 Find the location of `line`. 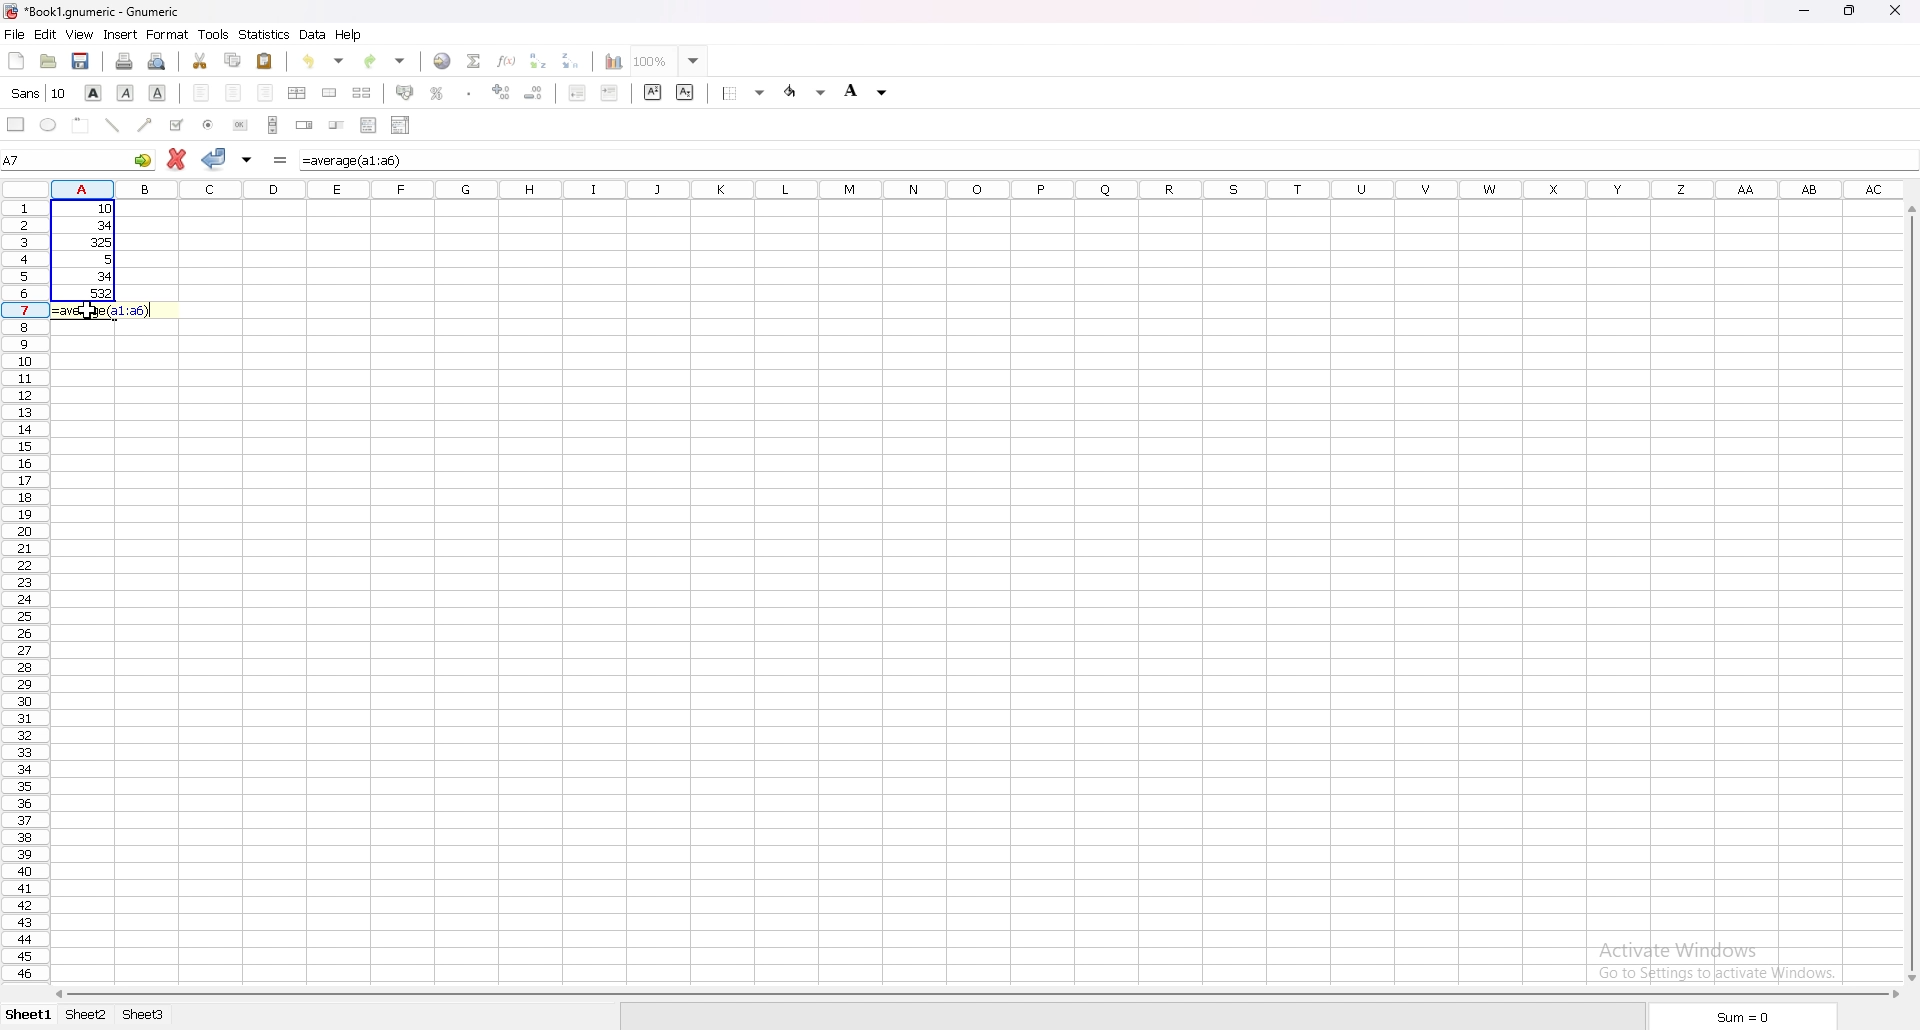

line is located at coordinates (110, 126).